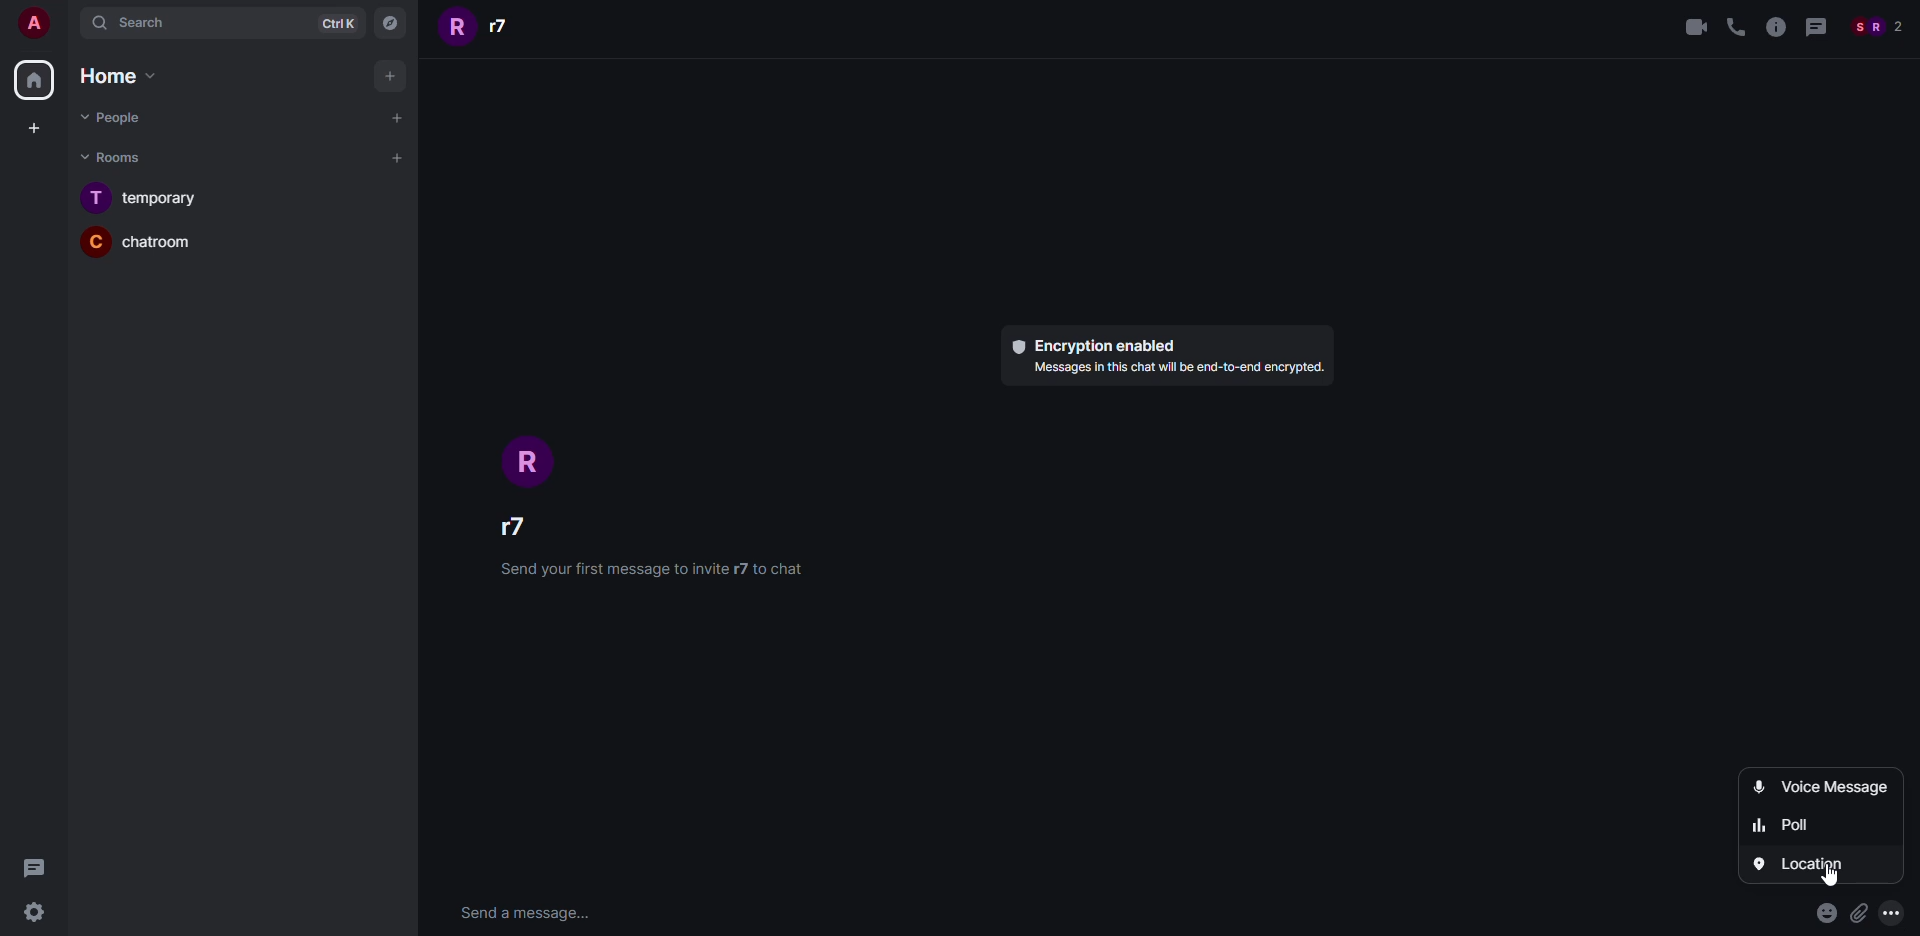  What do you see at coordinates (483, 27) in the screenshot?
I see `r7` at bounding box center [483, 27].